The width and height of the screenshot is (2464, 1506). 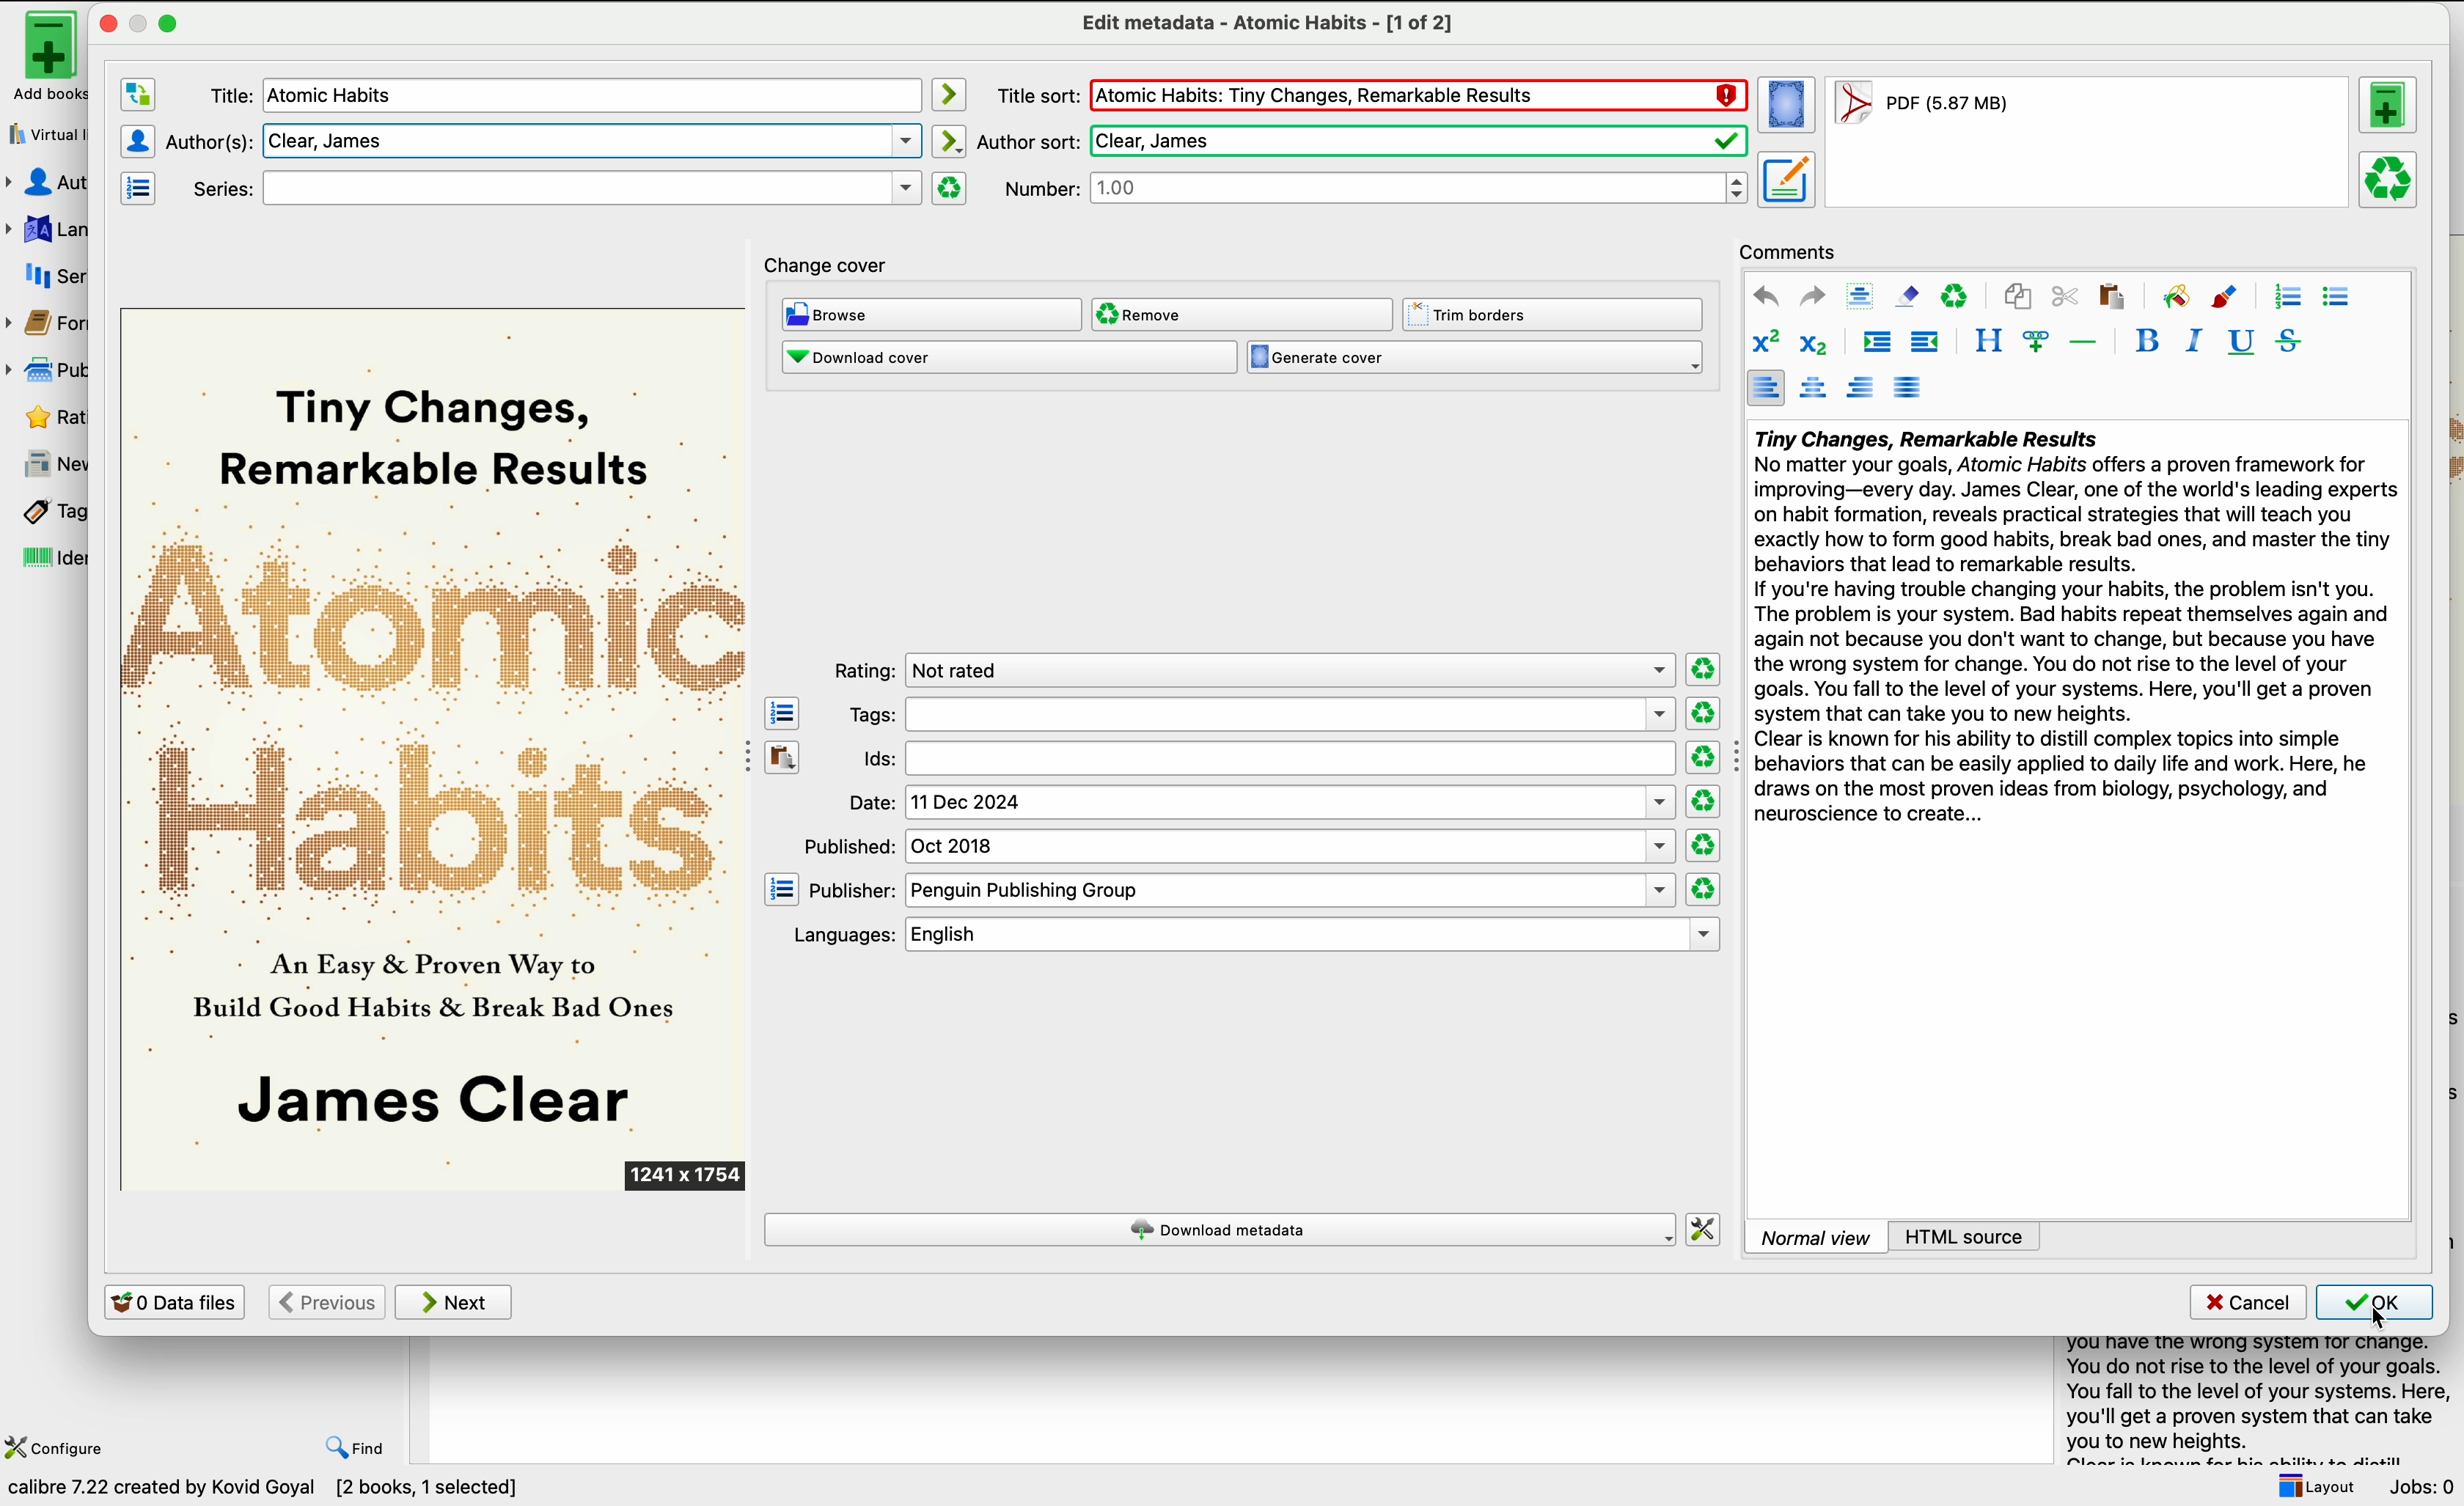 What do you see at coordinates (2175, 295) in the screenshot?
I see `background color` at bounding box center [2175, 295].